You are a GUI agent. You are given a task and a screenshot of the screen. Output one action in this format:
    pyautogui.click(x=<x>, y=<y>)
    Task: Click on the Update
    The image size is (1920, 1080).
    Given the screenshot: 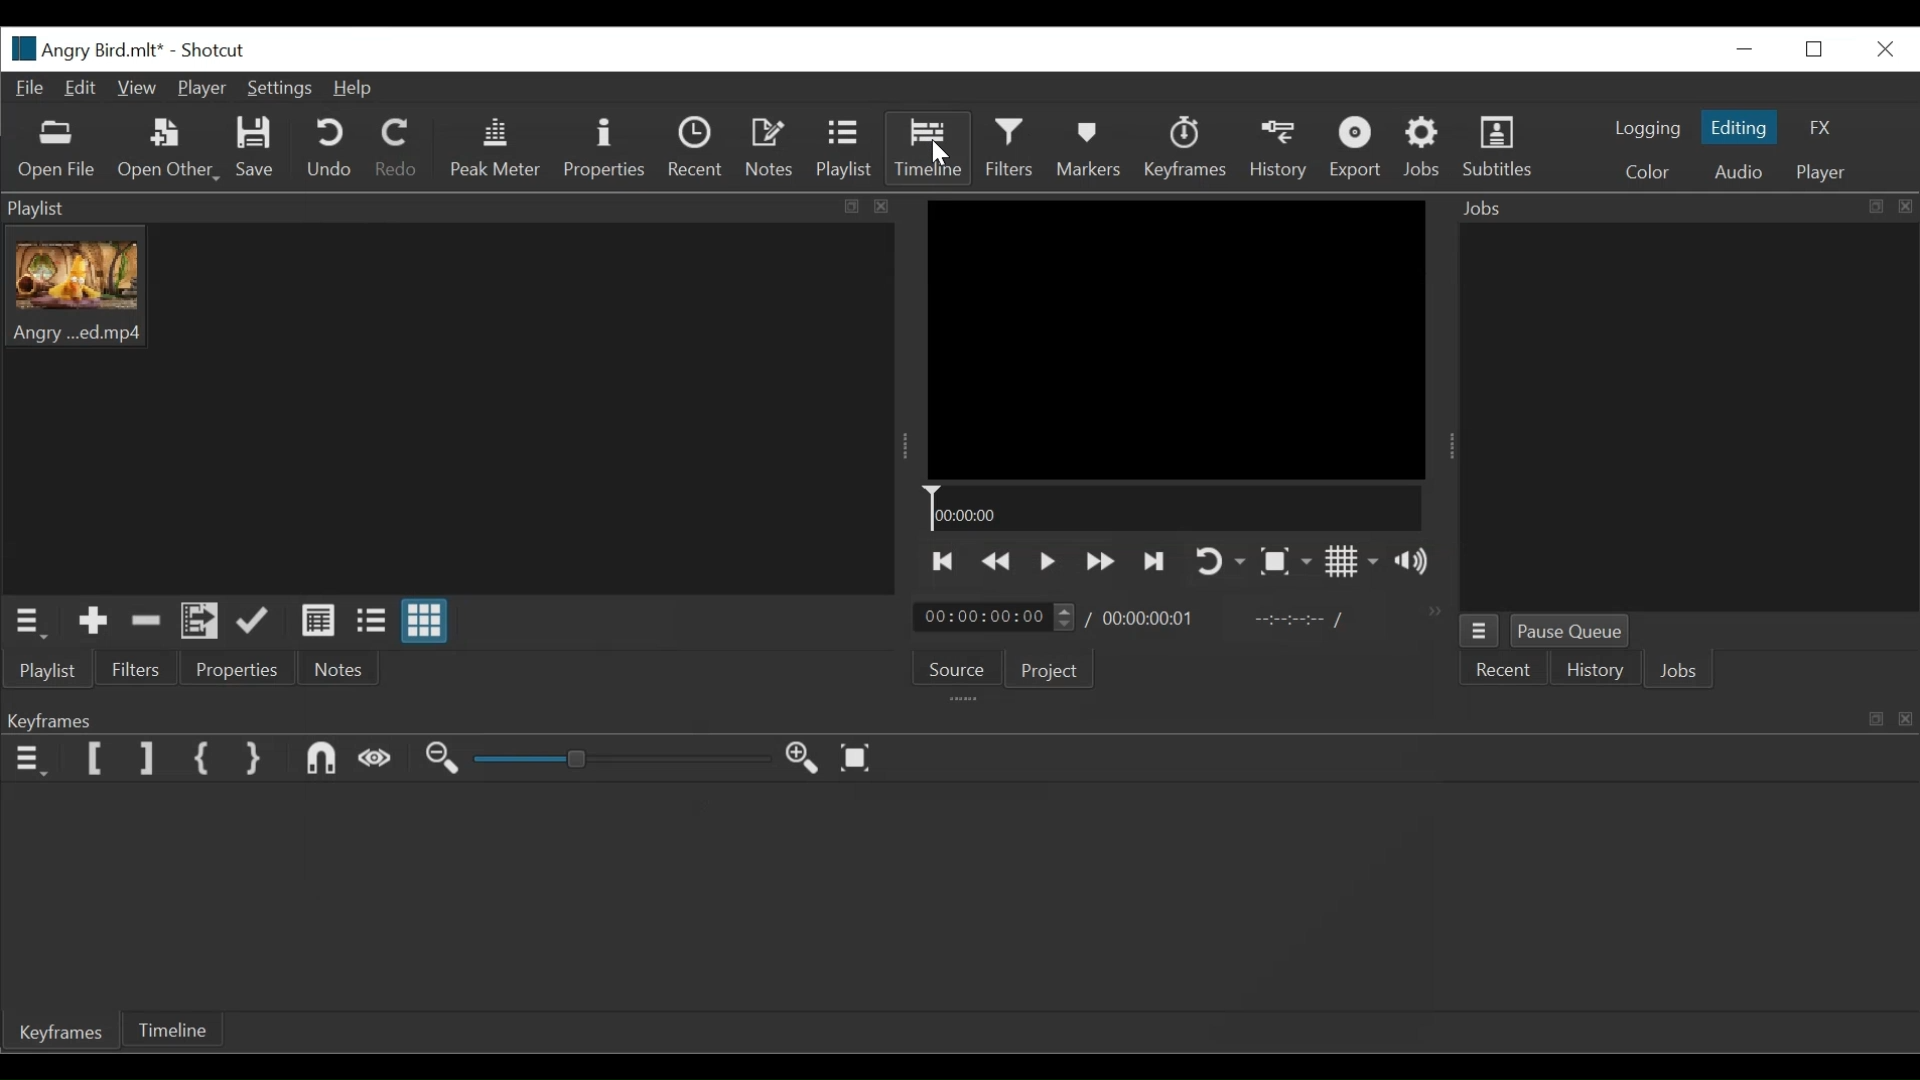 What is the action you would take?
    pyautogui.click(x=254, y=621)
    